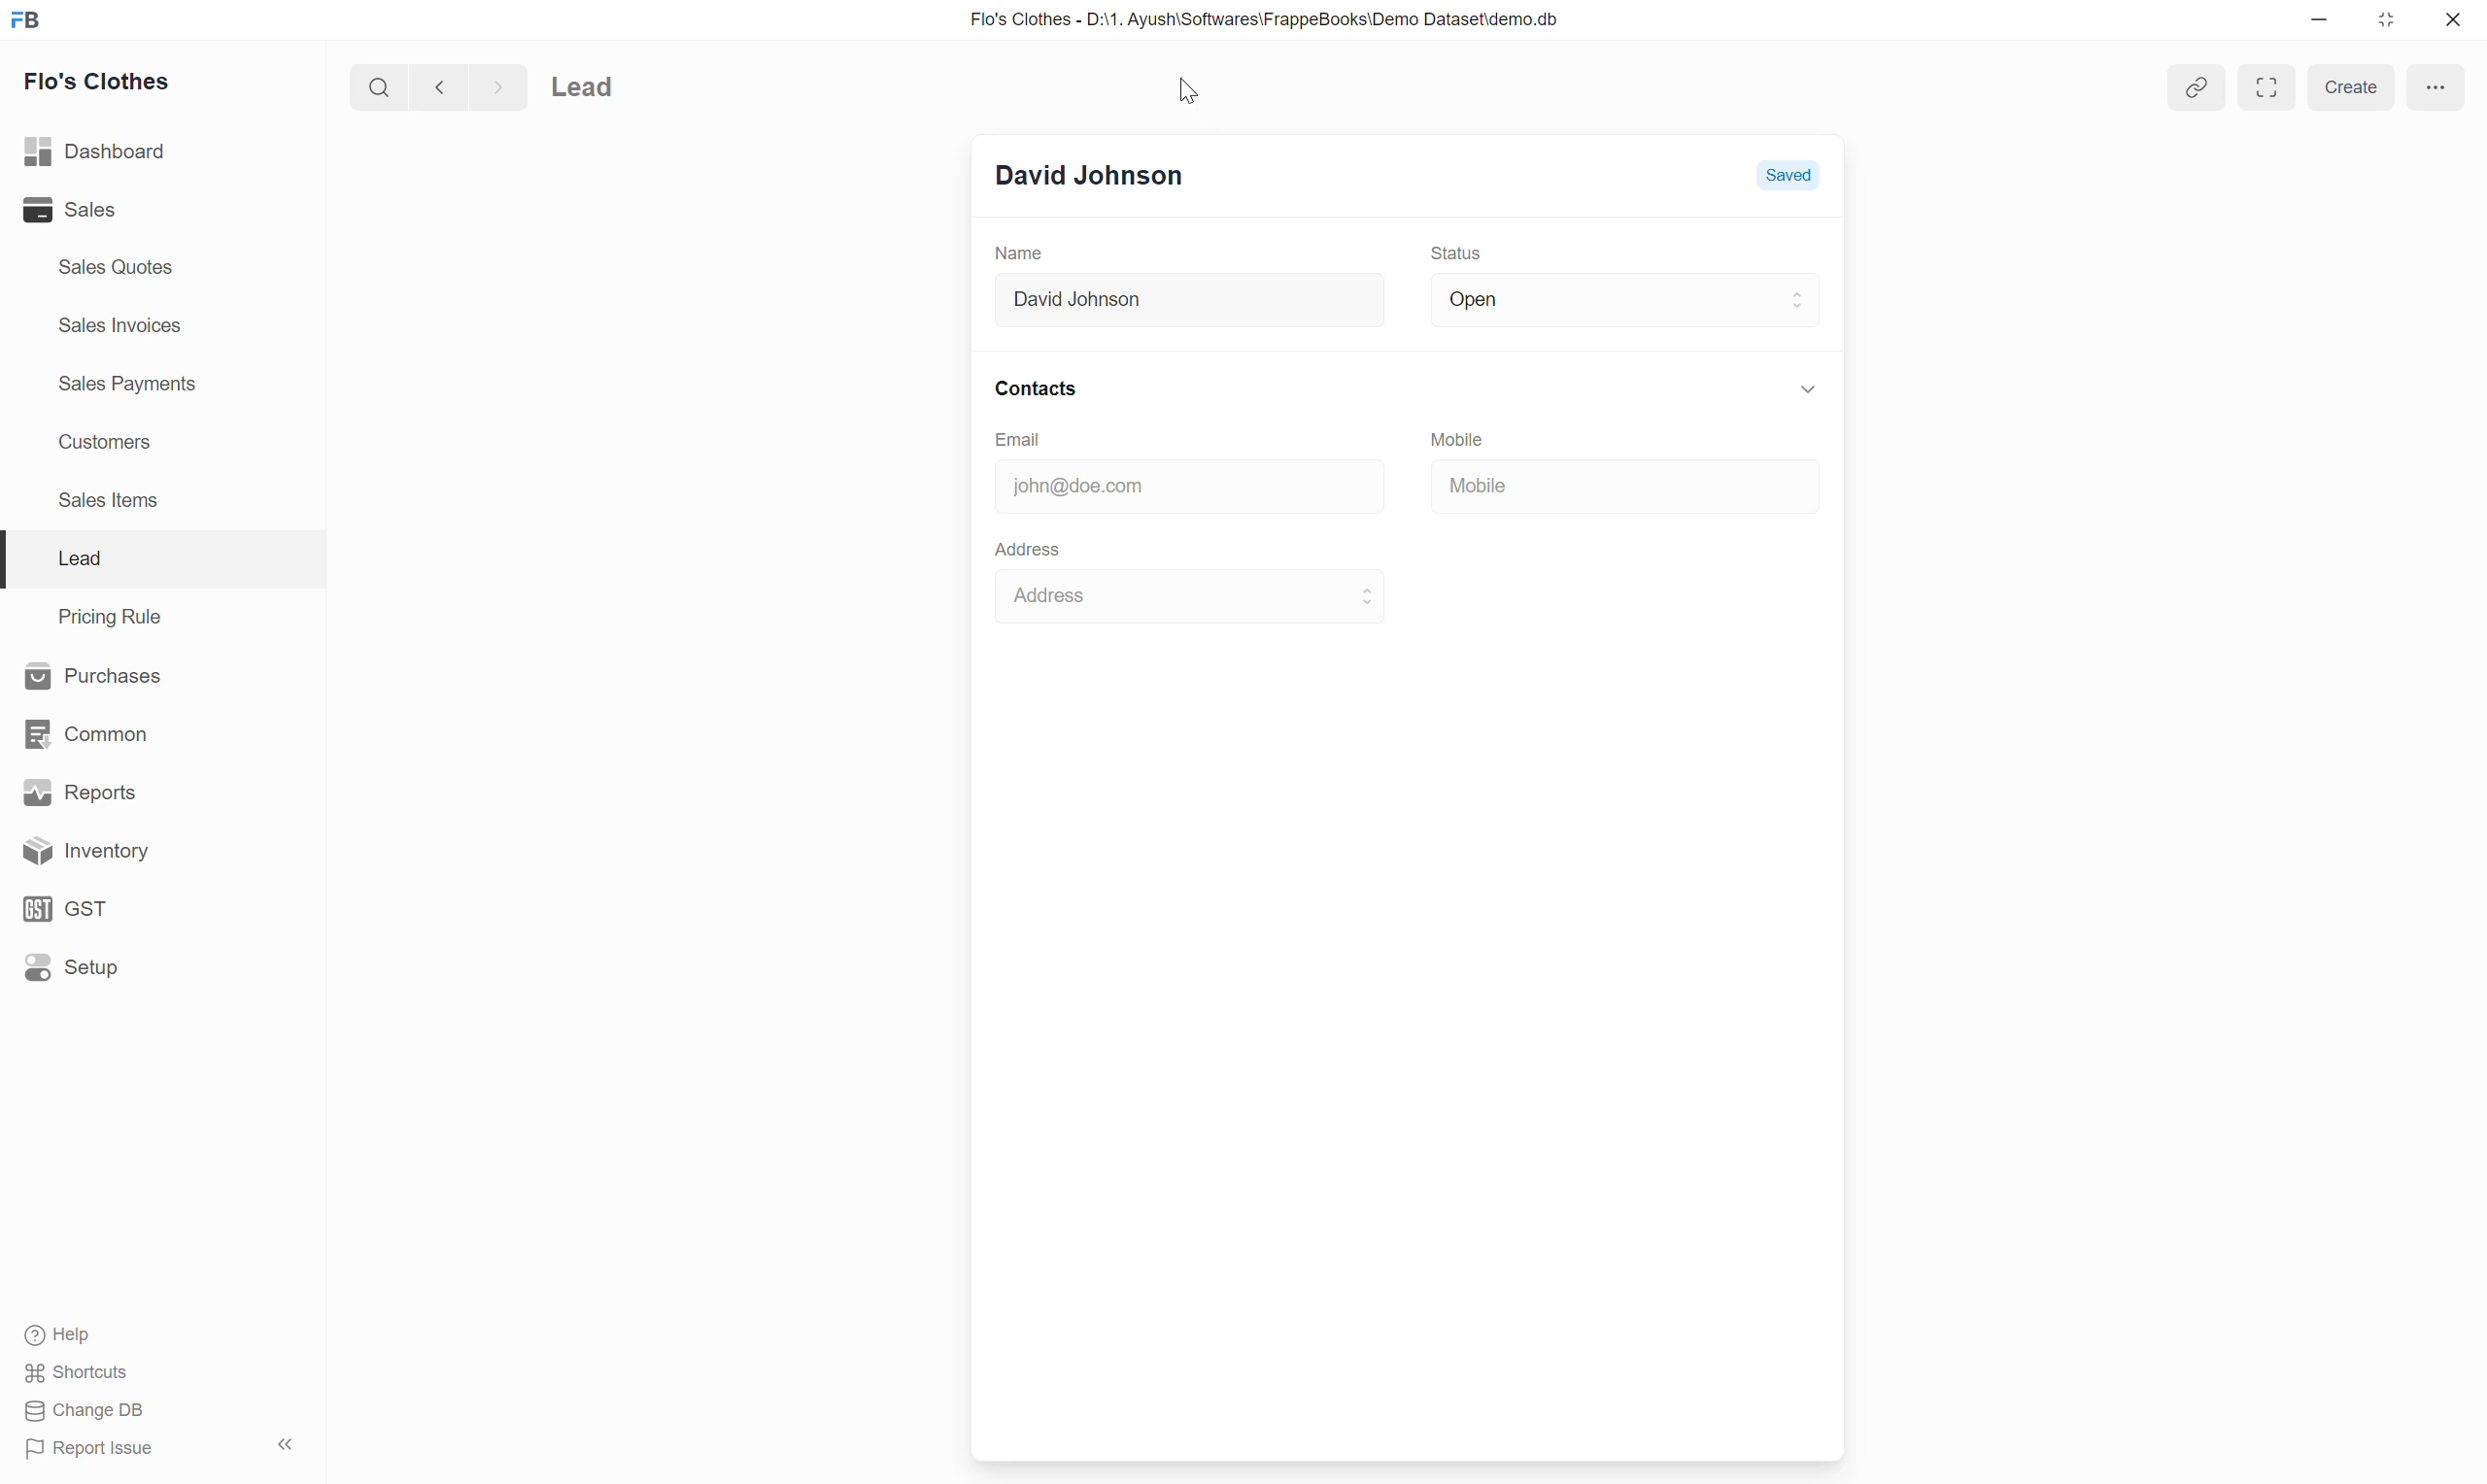  Describe the element at coordinates (70, 1330) in the screenshot. I see `(®) Help` at that location.